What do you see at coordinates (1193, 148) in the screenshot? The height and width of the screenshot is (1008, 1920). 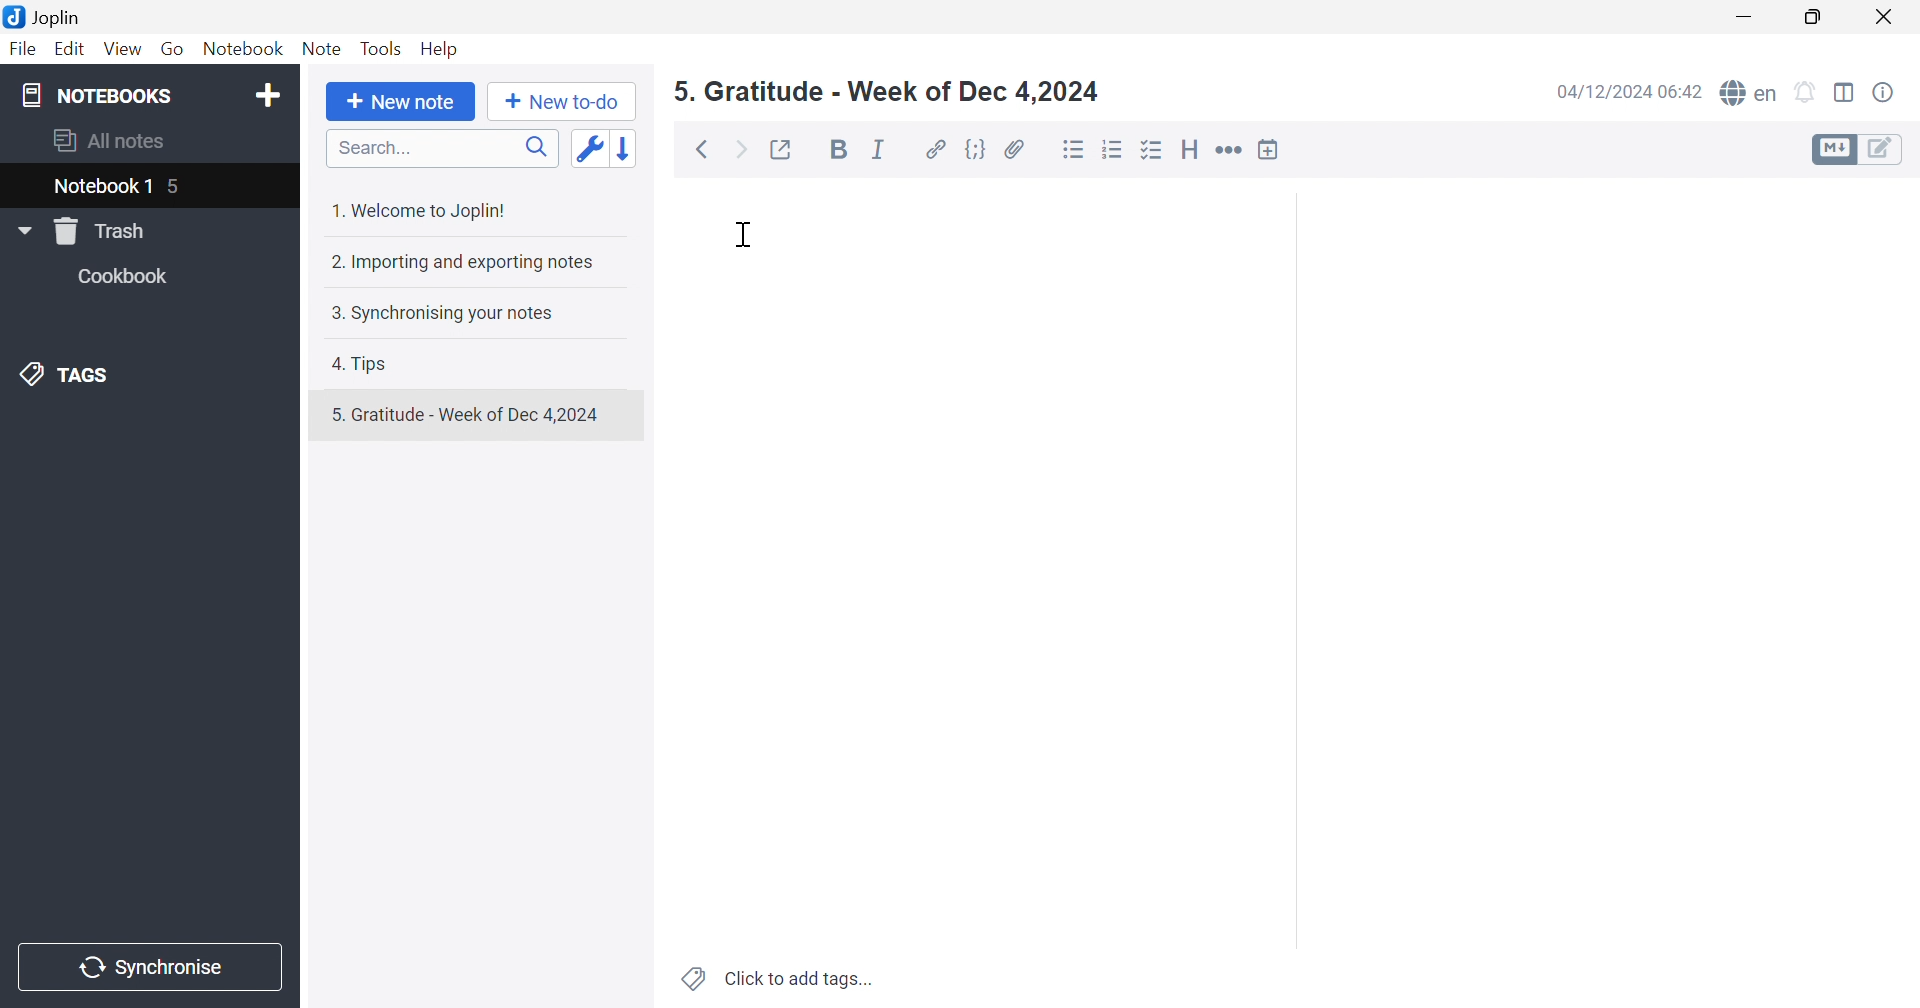 I see `Heading` at bounding box center [1193, 148].